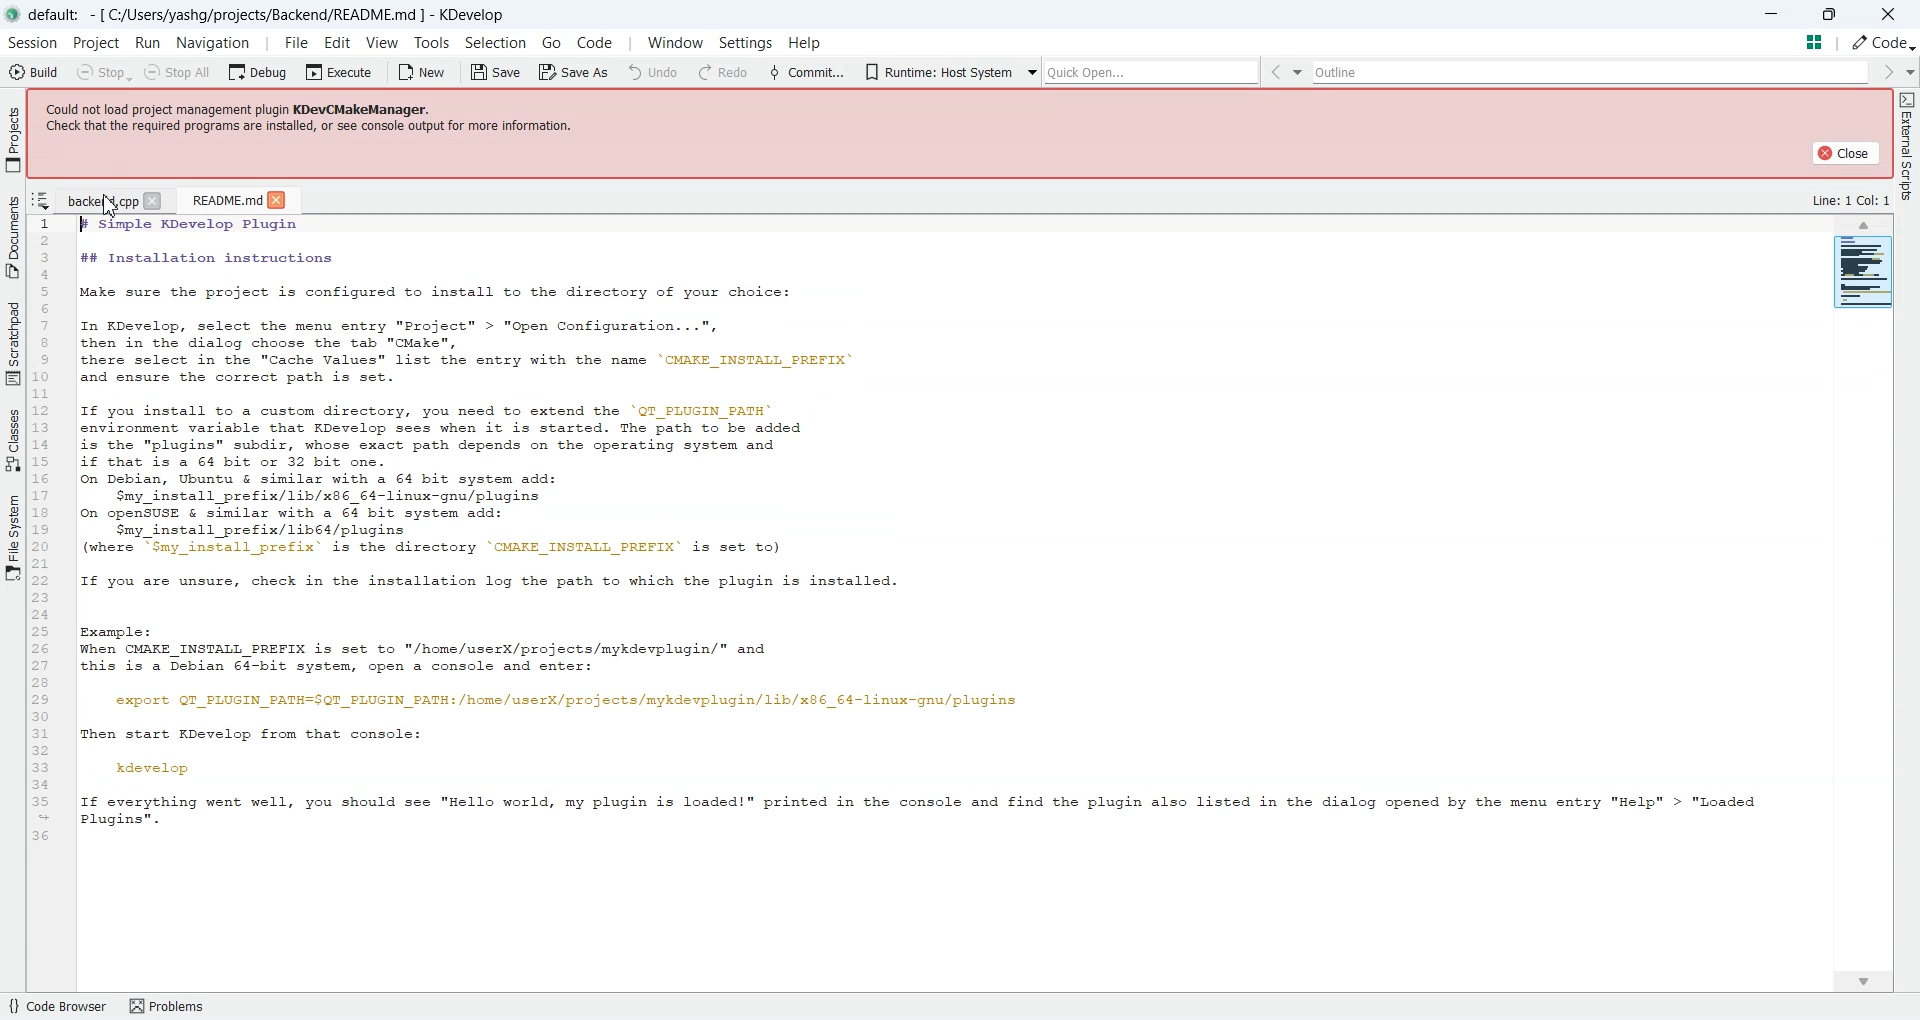  I want to click on Go forward, so click(1635, 72).